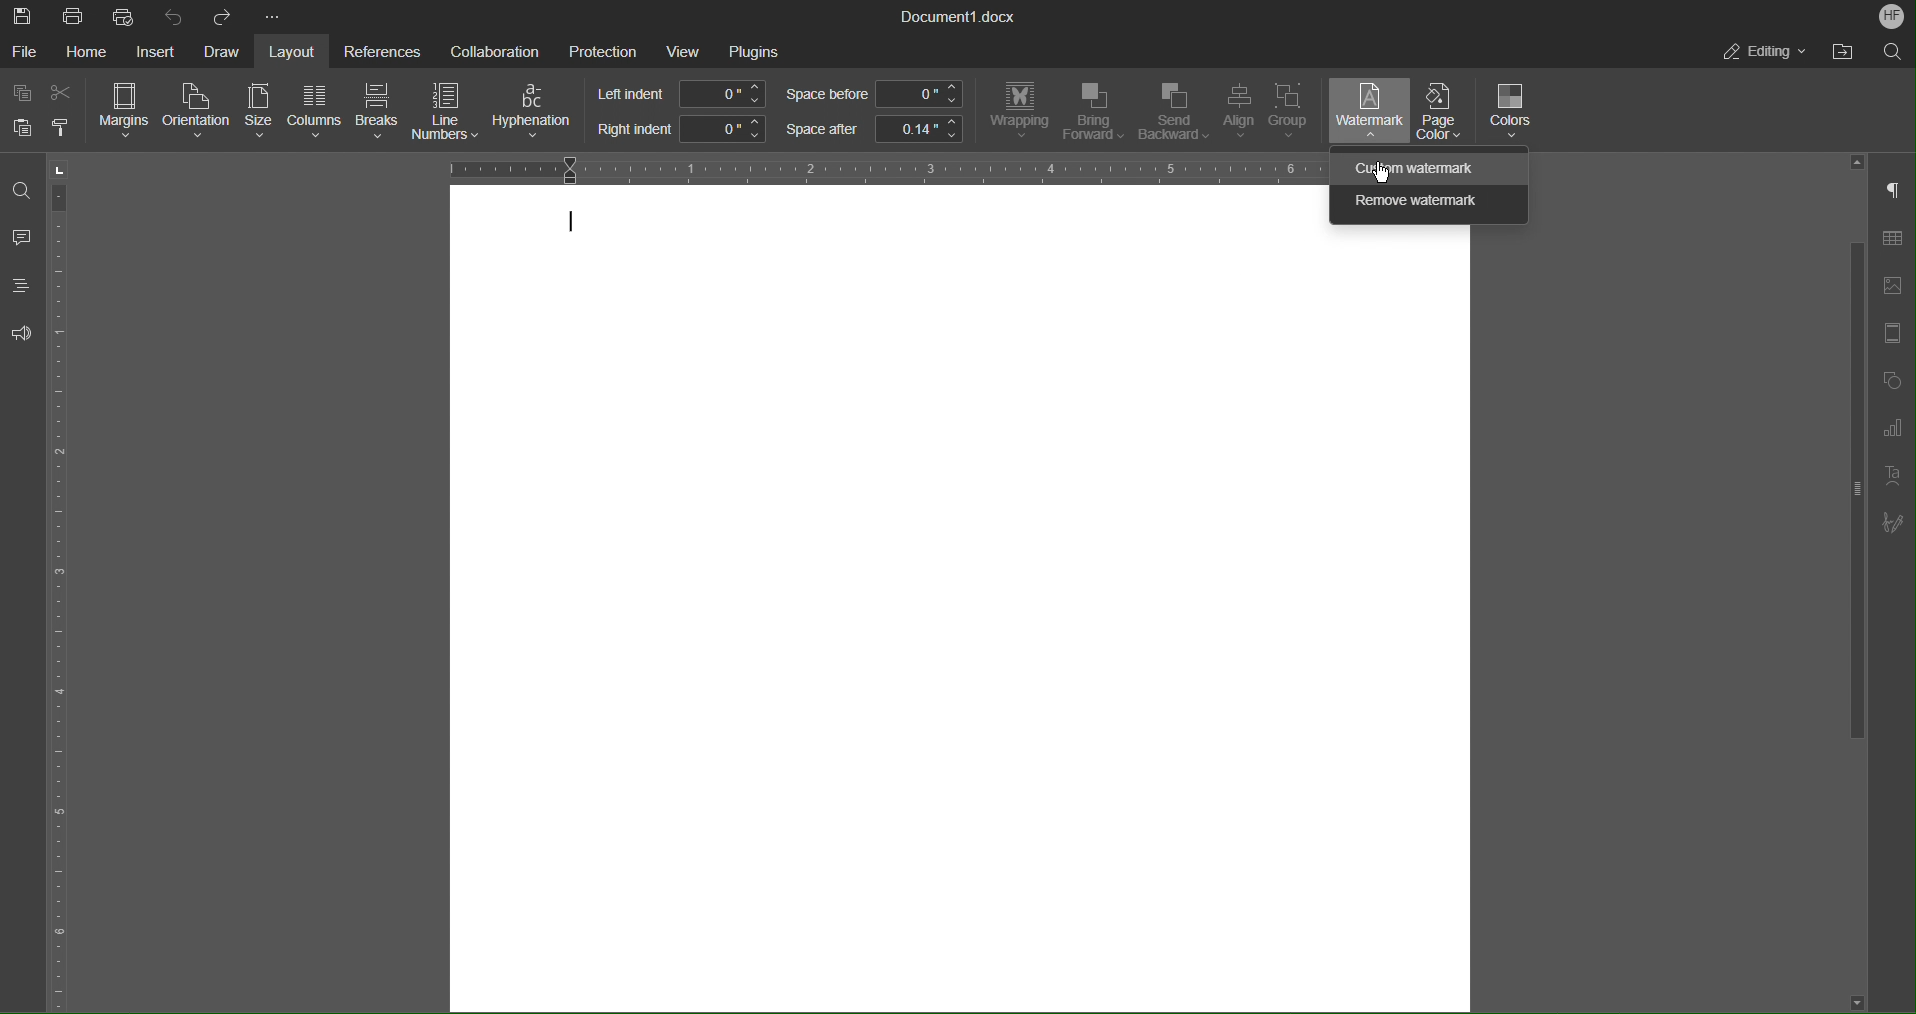  Describe the element at coordinates (154, 52) in the screenshot. I see `Insert` at that location.